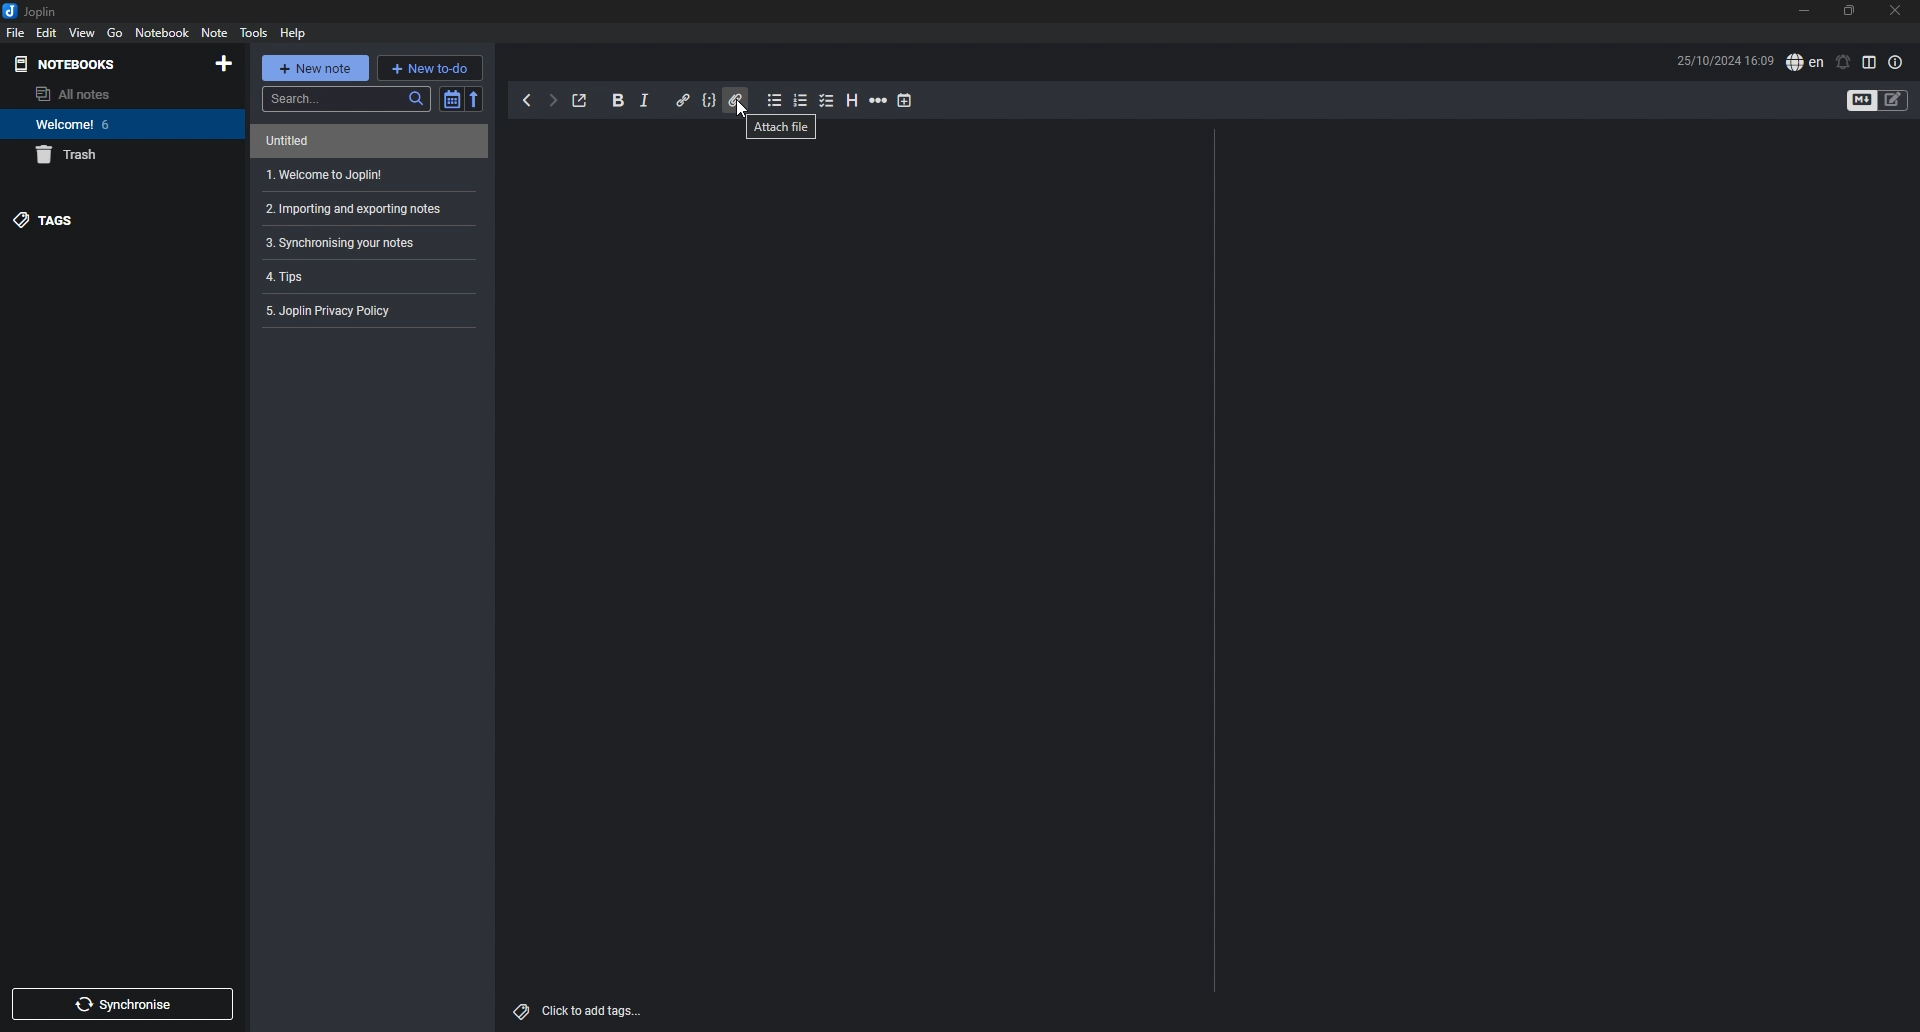  What do you see at coordinates (224, 64) in the screenshot?
I see `add notebook` at bounding box center [224, 64].